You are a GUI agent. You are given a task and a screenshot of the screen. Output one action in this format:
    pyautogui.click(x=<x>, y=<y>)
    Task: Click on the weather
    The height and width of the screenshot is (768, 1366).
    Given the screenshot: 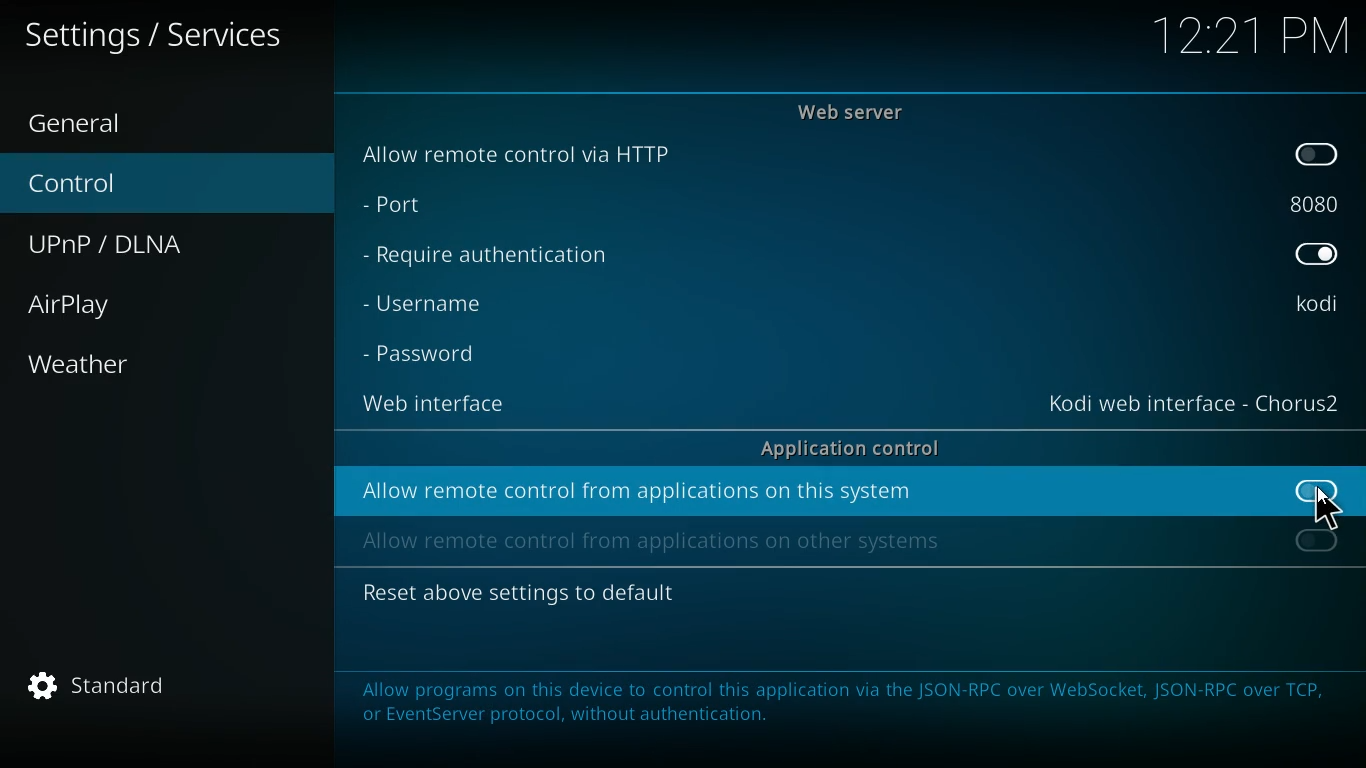 What is the action you would take?
    pyautogui.click(x=170, y=365)
    